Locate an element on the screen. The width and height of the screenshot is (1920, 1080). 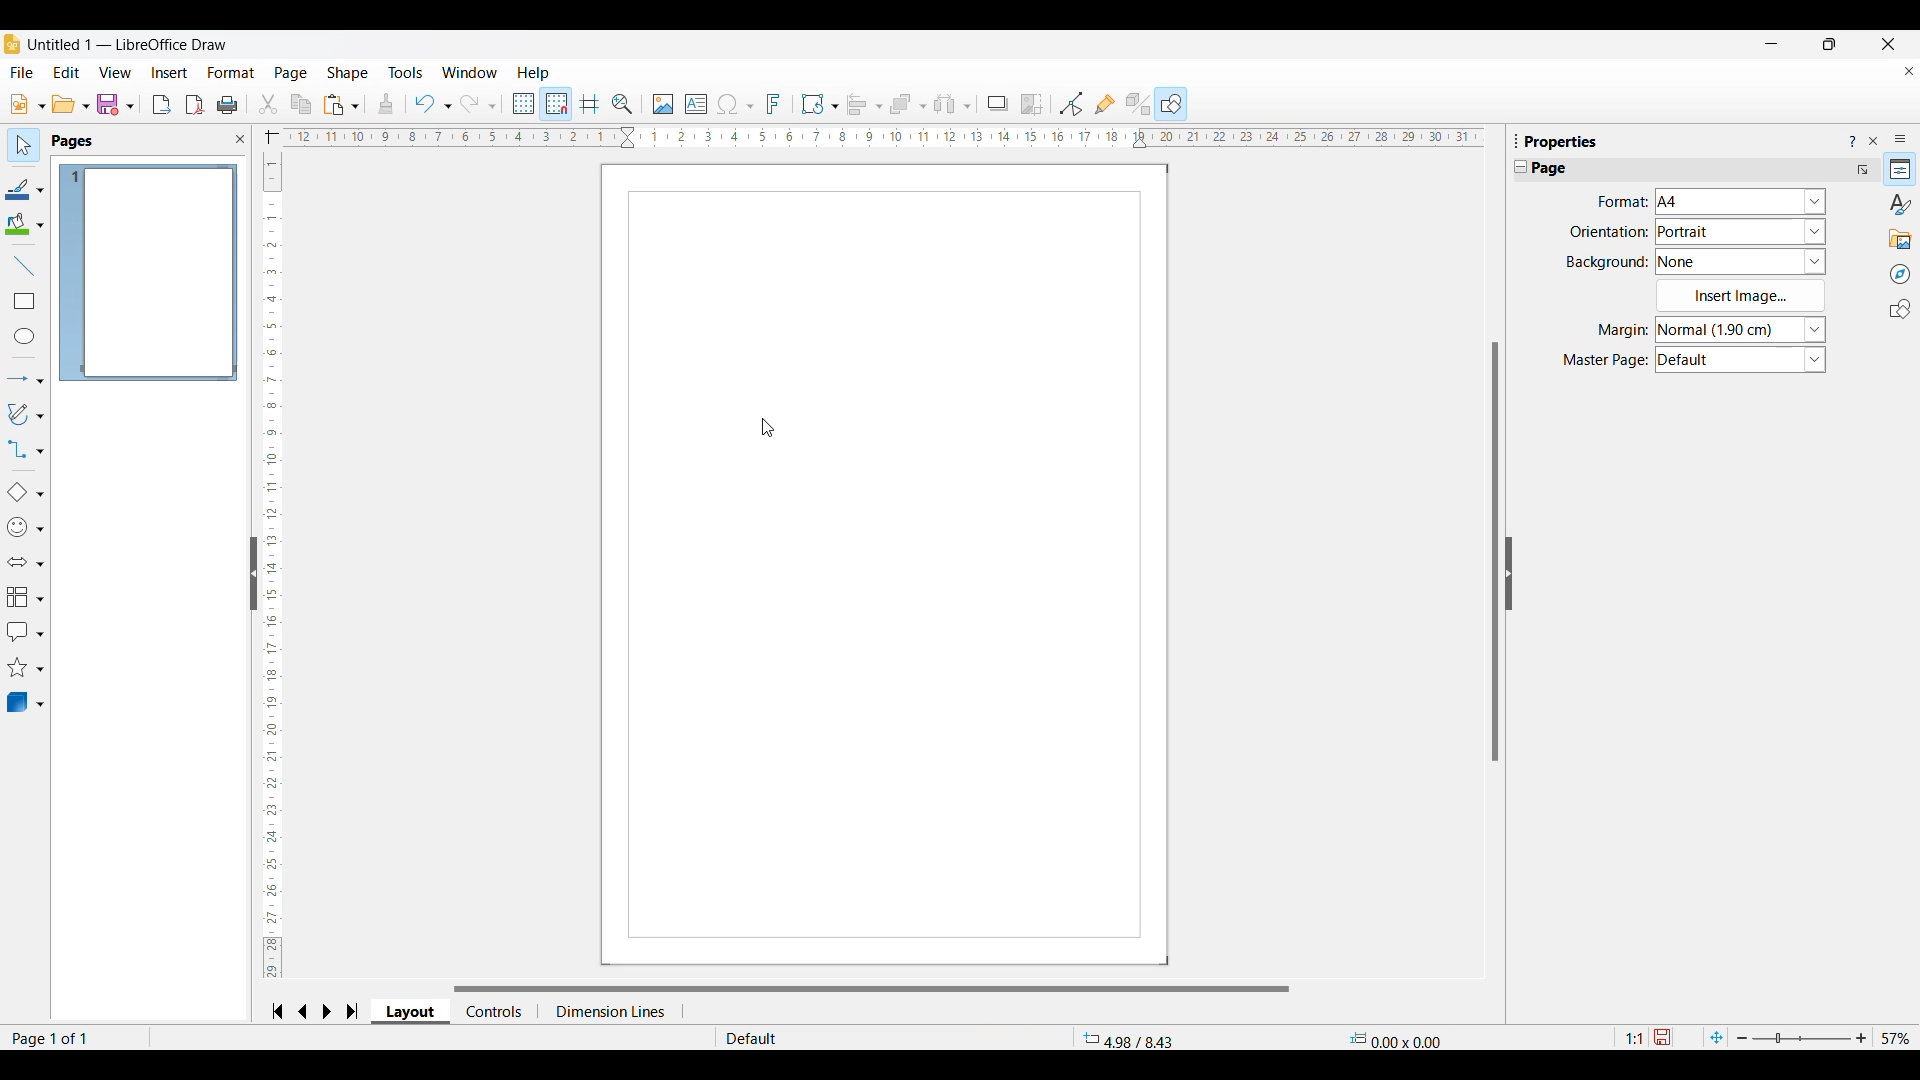
Close sidebar is located at coordinates (241, 139).